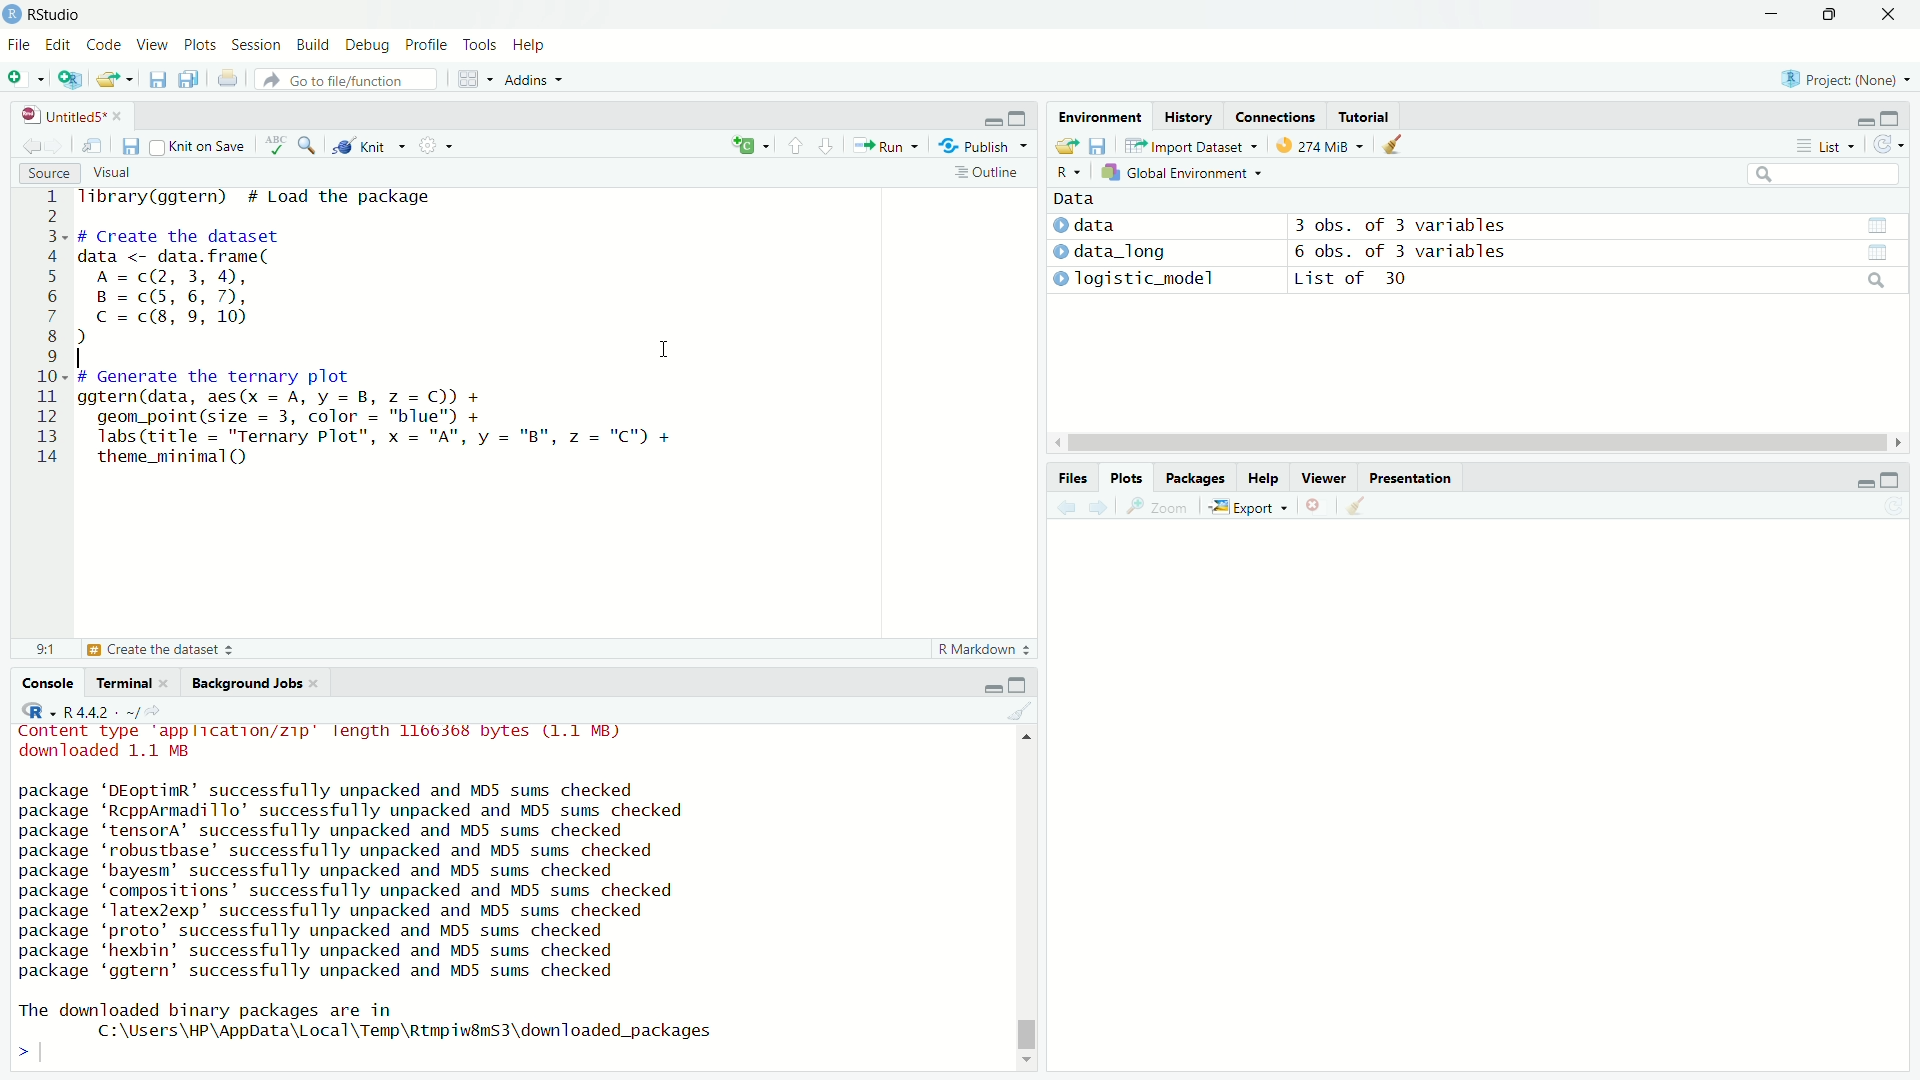 Image resolution: width=1920 pixels, height=1080 pixels. I want to click on minimise, so click(1858, 482).